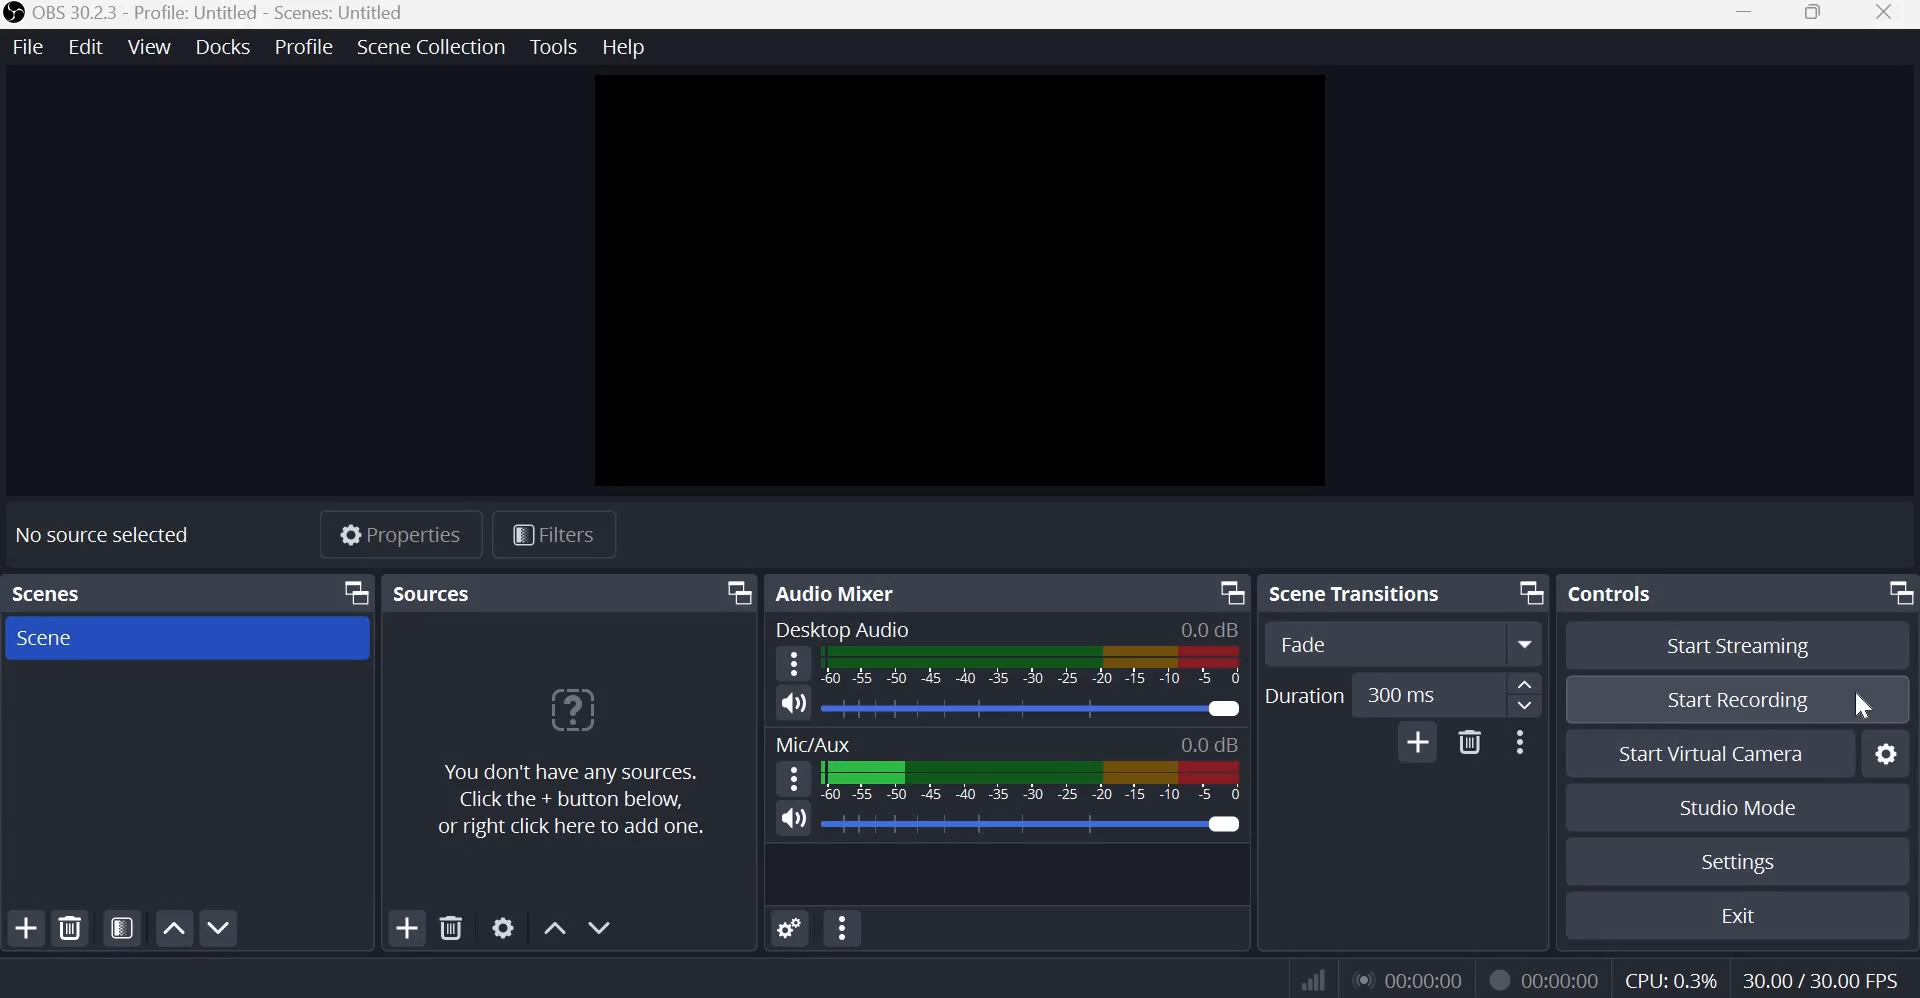  I want to click on Hamburger icon, so click(795, 778).